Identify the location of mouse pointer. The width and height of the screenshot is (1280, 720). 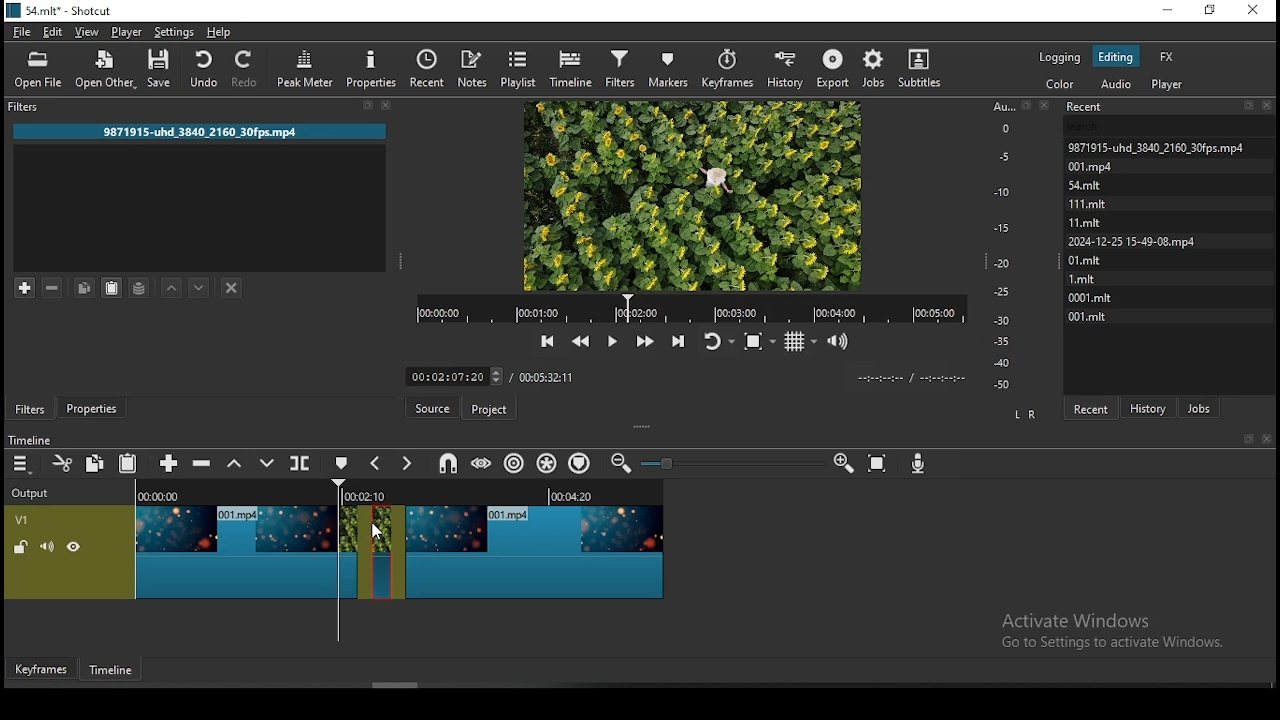
(383, 534).